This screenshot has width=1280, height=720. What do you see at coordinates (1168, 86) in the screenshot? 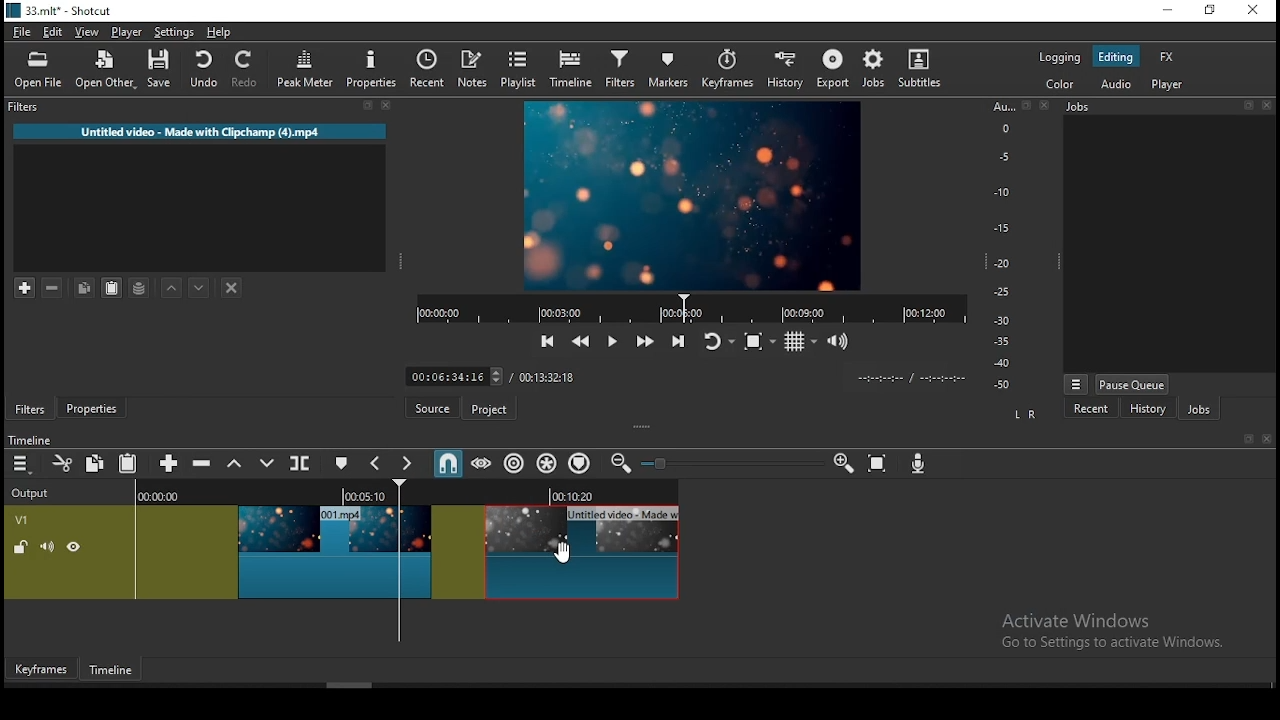
I see `player` at bounding box center [1168, 86].